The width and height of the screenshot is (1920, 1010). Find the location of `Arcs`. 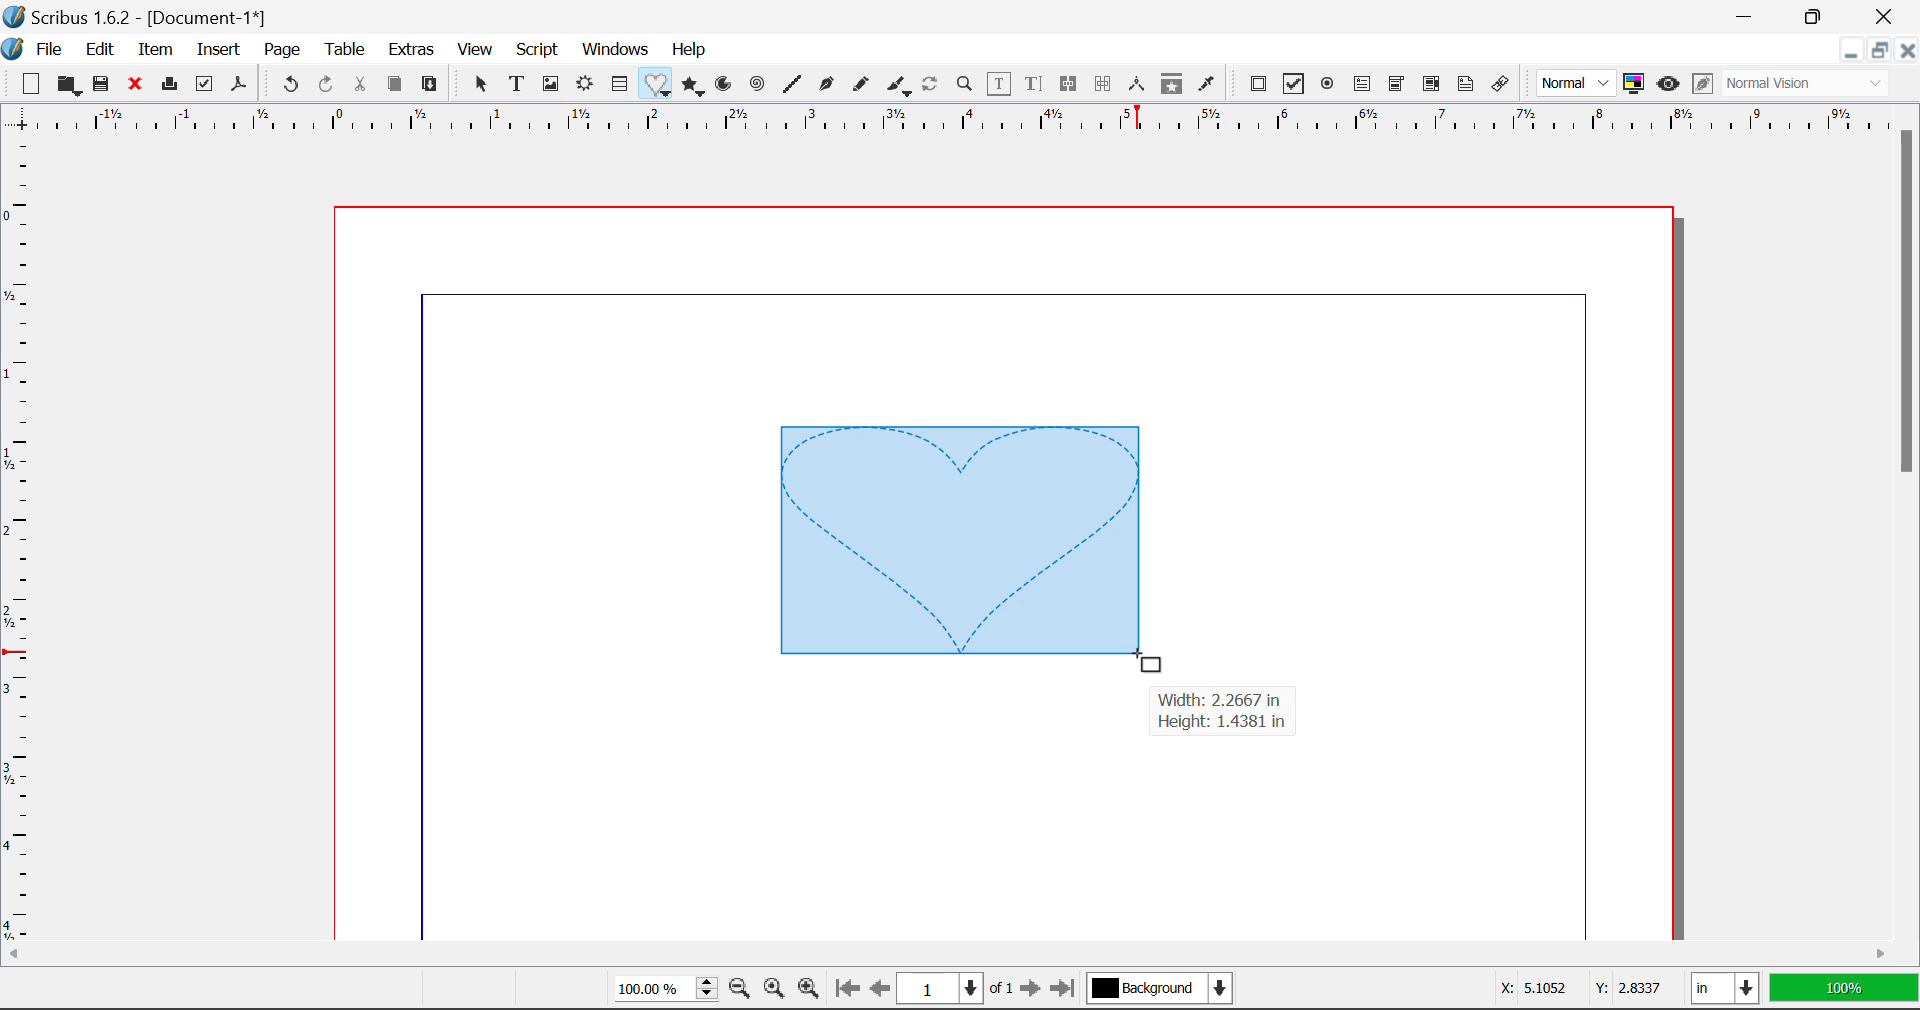

Arcs is located at coordinates (722, 84).